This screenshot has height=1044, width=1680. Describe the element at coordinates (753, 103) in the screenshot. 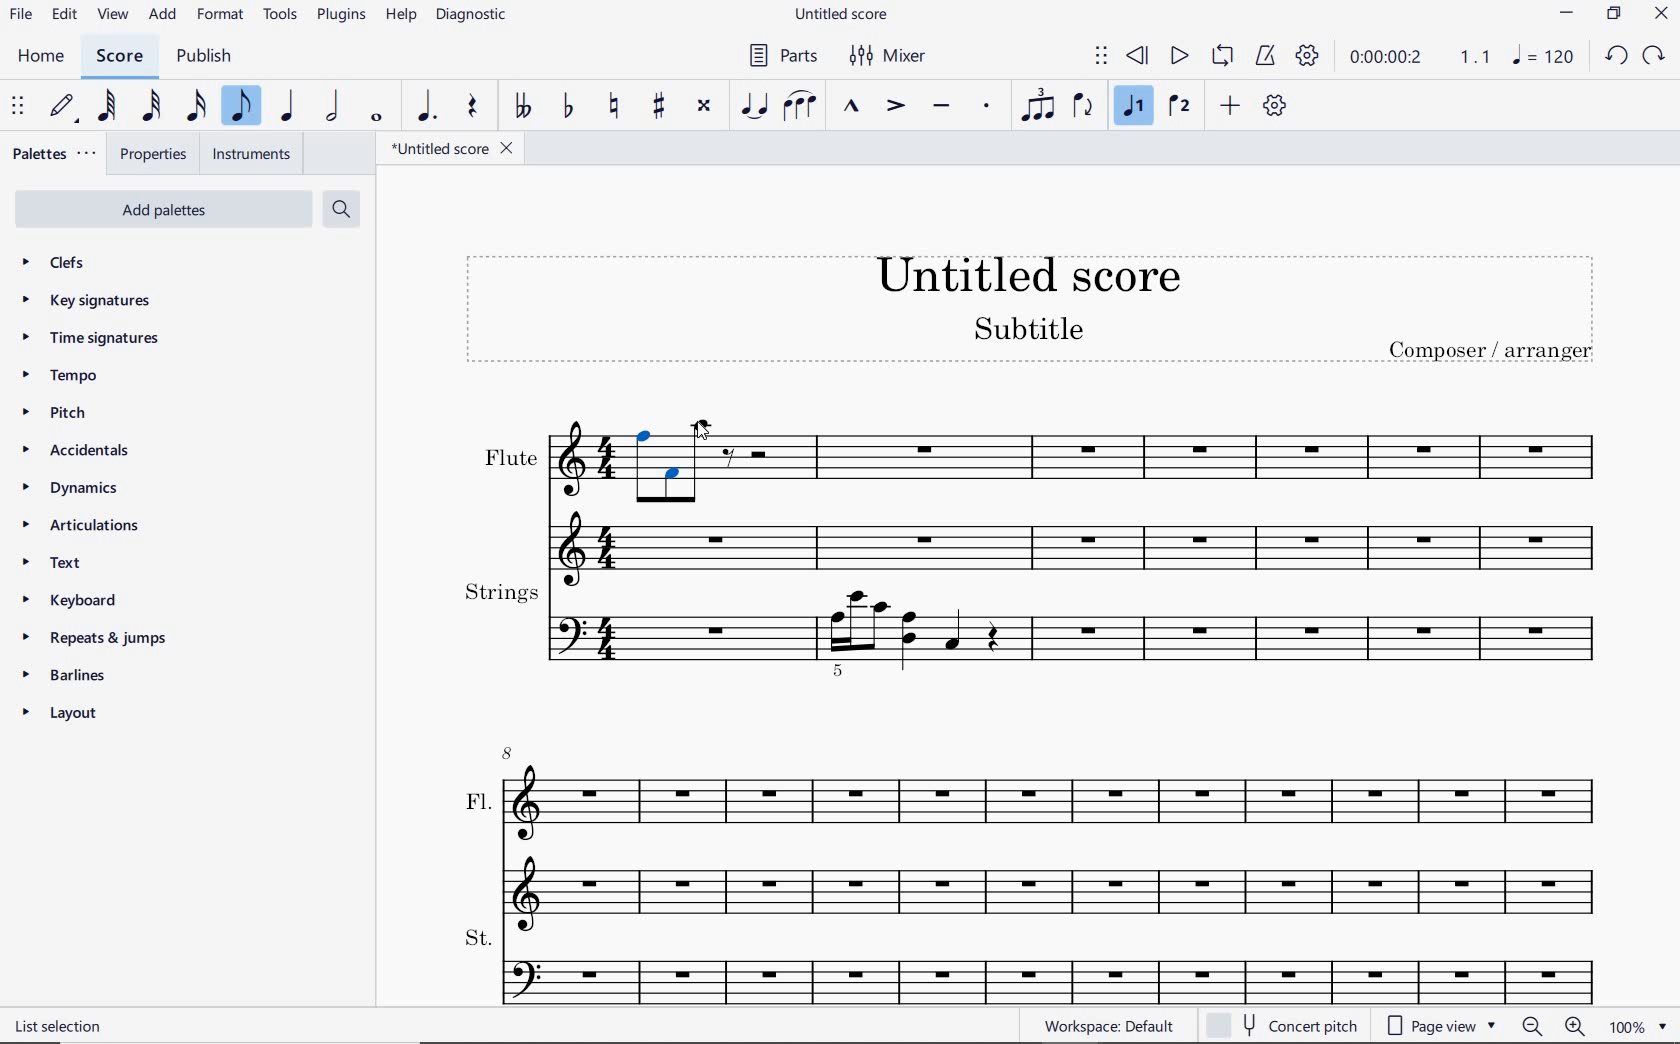

I see `TIE` at that location.